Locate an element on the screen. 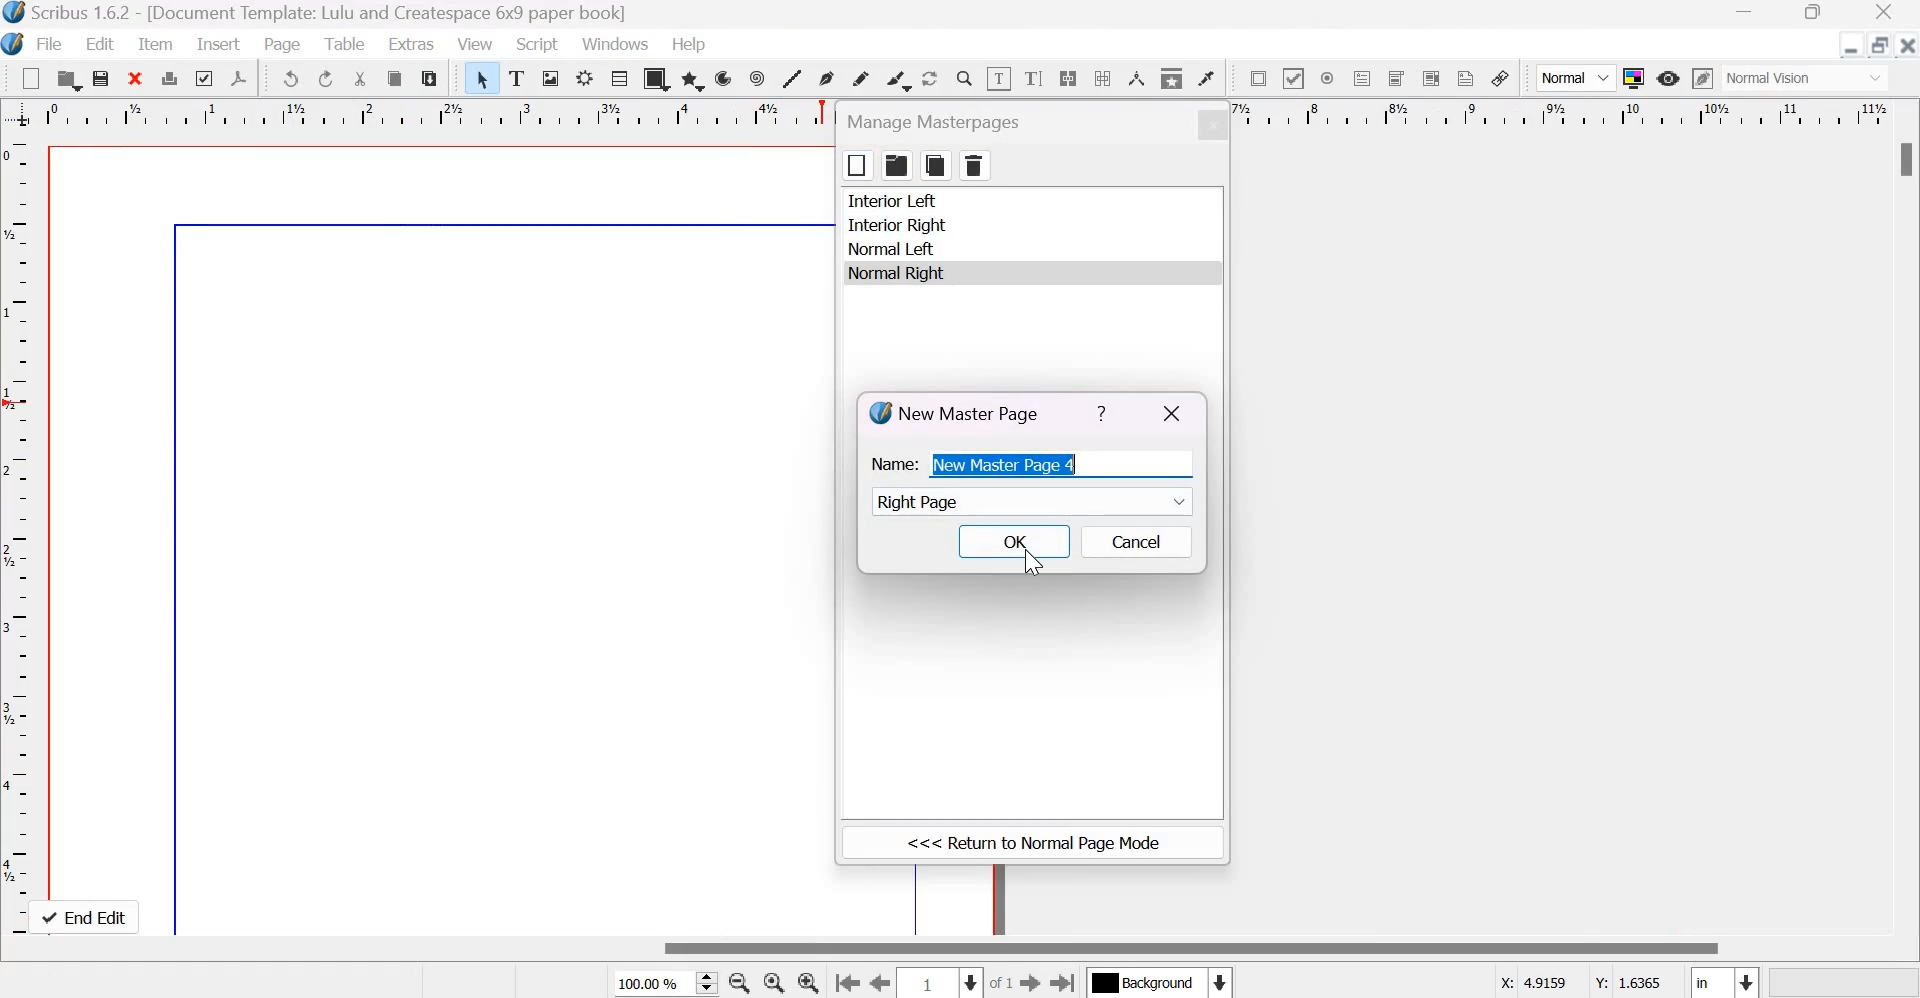 The width and height of the screenshot is (1920, 998). Select item is located at coordinates (483, 79).